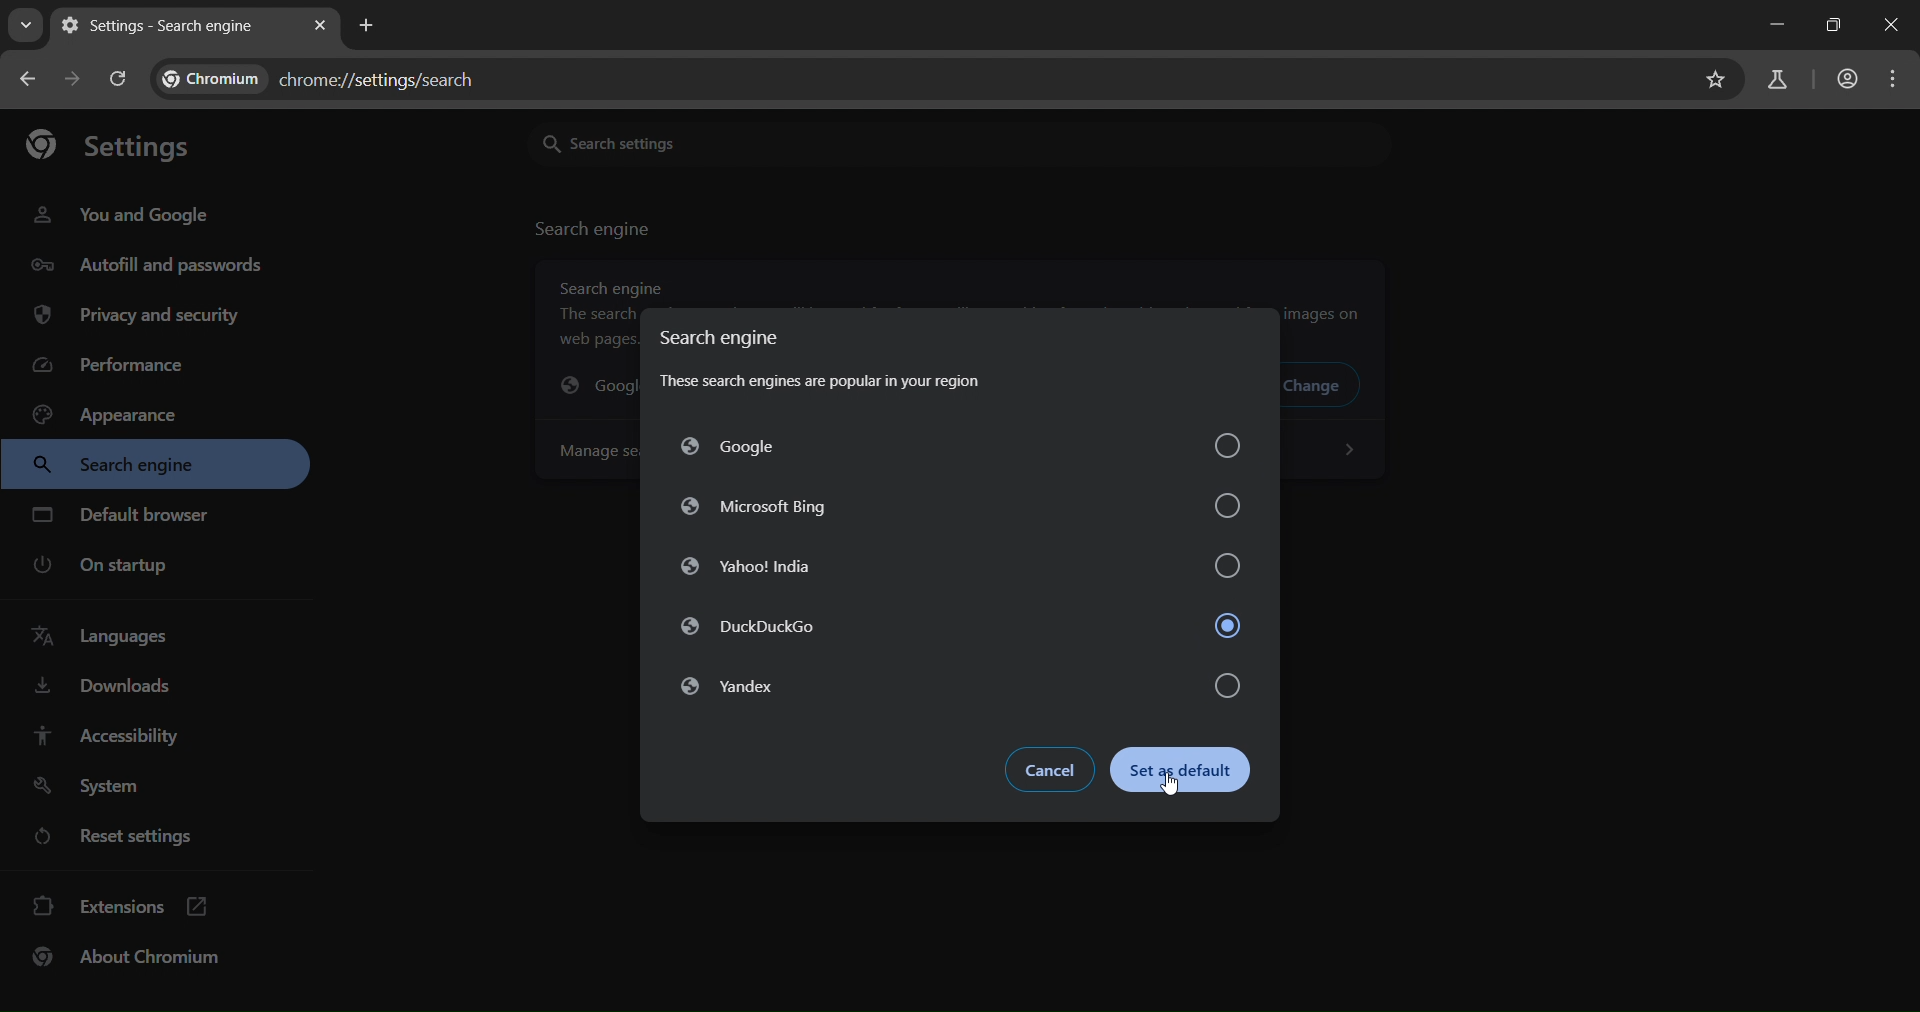 Image resolution: width=1920 pixels, height=1012 pixels. What do you see at coordinates (108, 142) in the screenshot?
I see `settings` at bounding box center [108, 142].